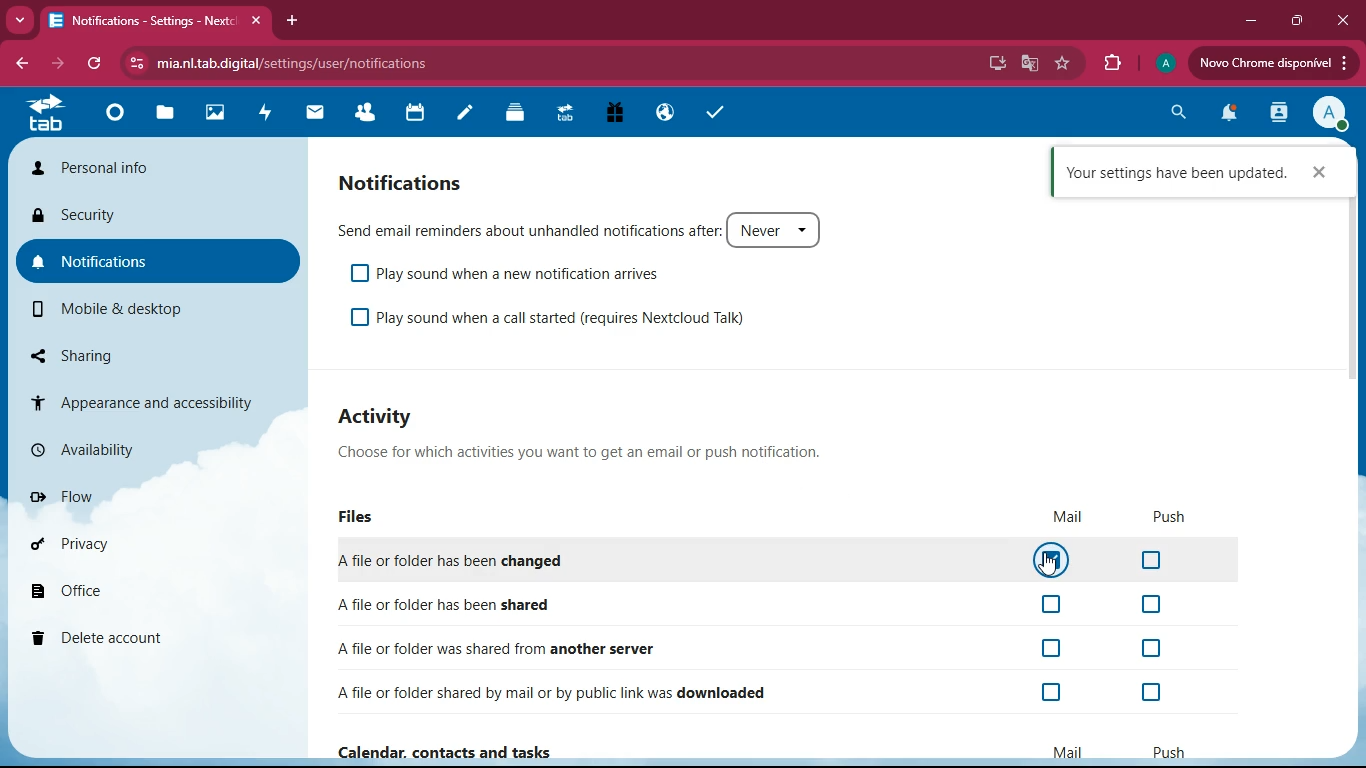  What do you see at coordinates (526, 275) in the screenshot?
I see `play sound` at bounding box center [526, 275].